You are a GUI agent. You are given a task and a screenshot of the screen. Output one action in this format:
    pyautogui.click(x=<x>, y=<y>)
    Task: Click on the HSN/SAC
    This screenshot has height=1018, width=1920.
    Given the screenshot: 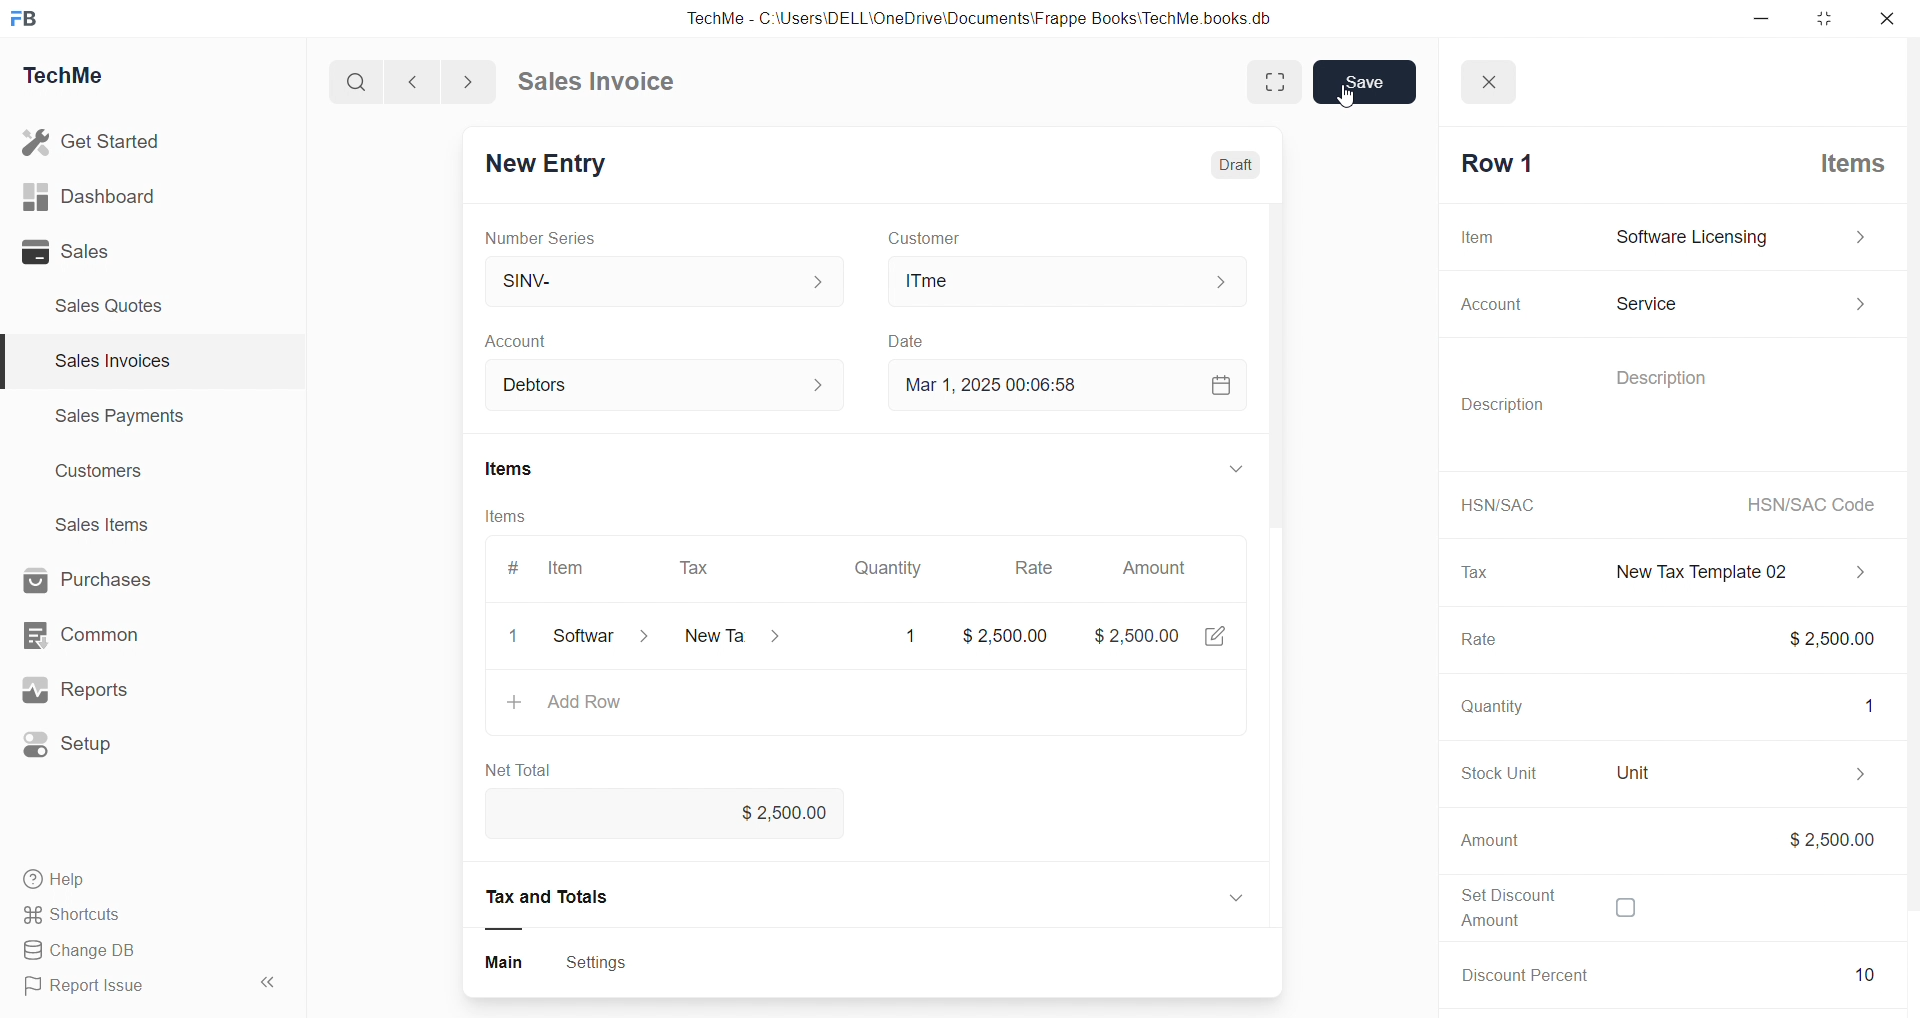 What is the action you would take?
    pyautogui.click(x=1493, y=504)
    